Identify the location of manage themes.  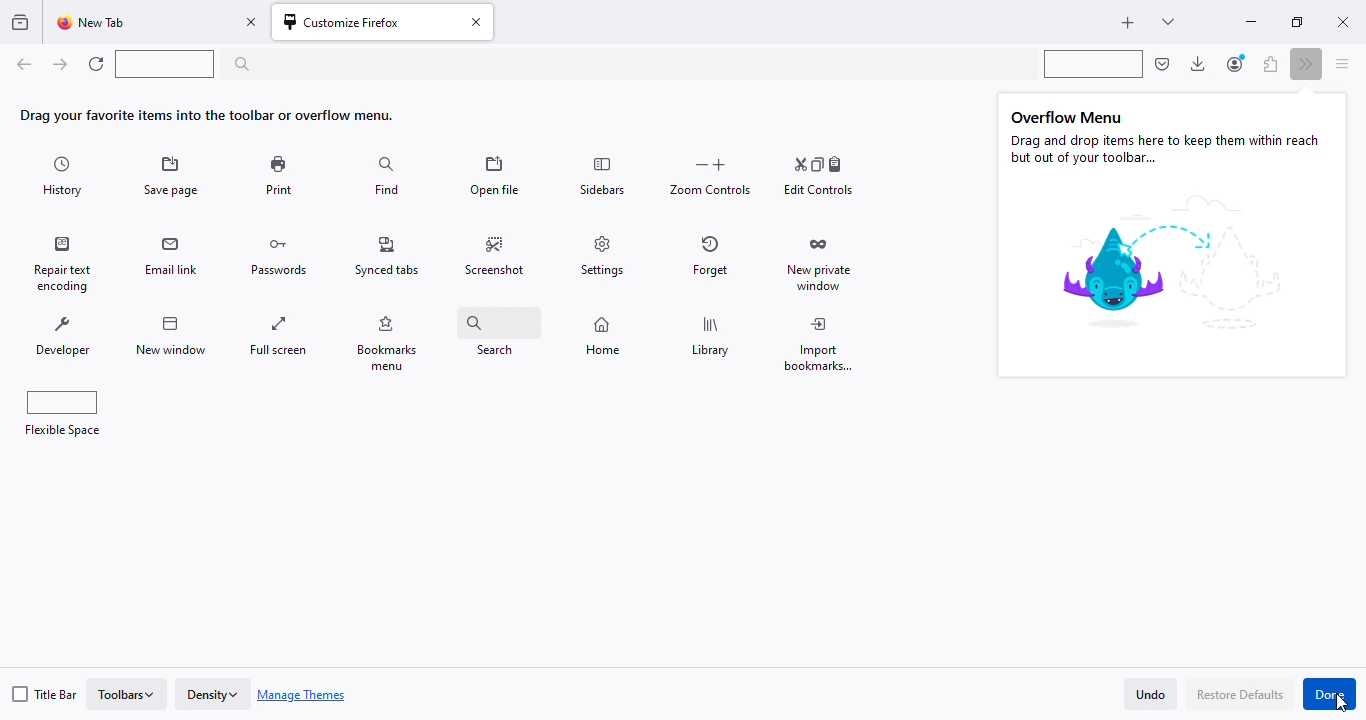
(301, 695).